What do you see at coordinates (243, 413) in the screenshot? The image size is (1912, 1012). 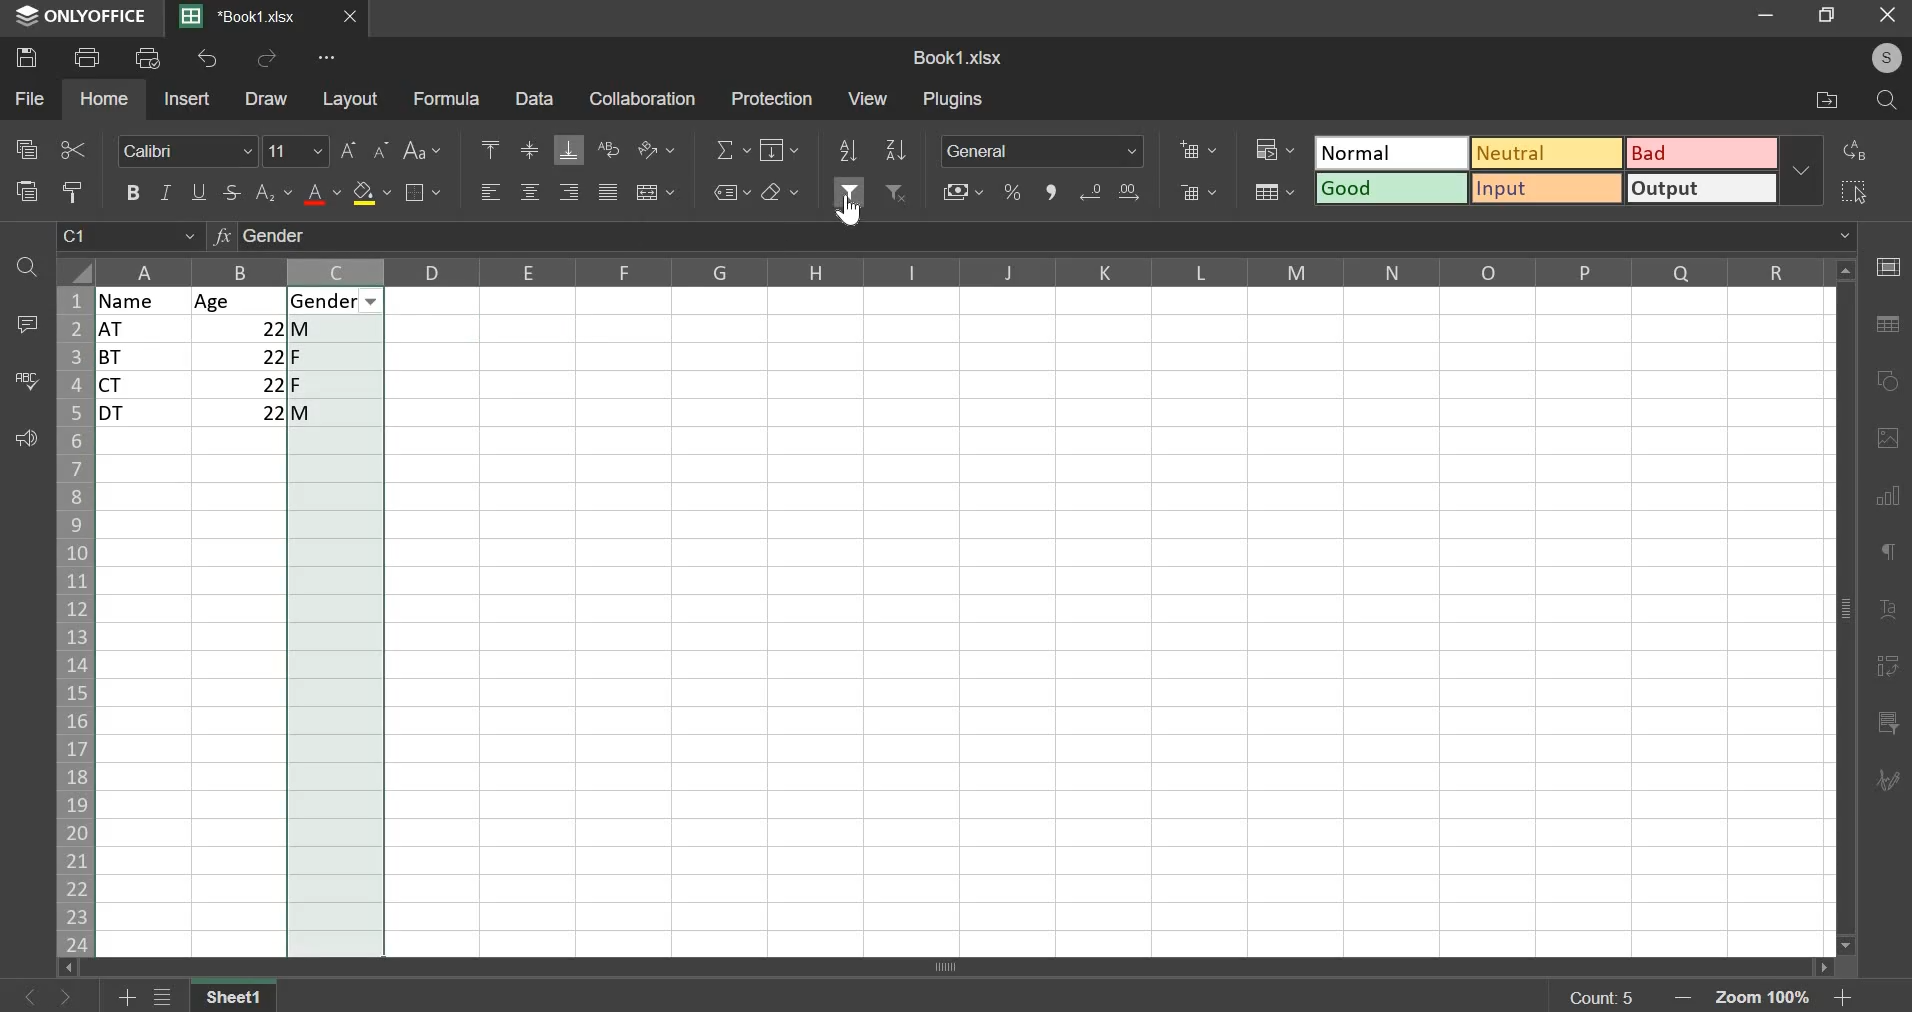 I see `|` at bounding box center [243, 413].